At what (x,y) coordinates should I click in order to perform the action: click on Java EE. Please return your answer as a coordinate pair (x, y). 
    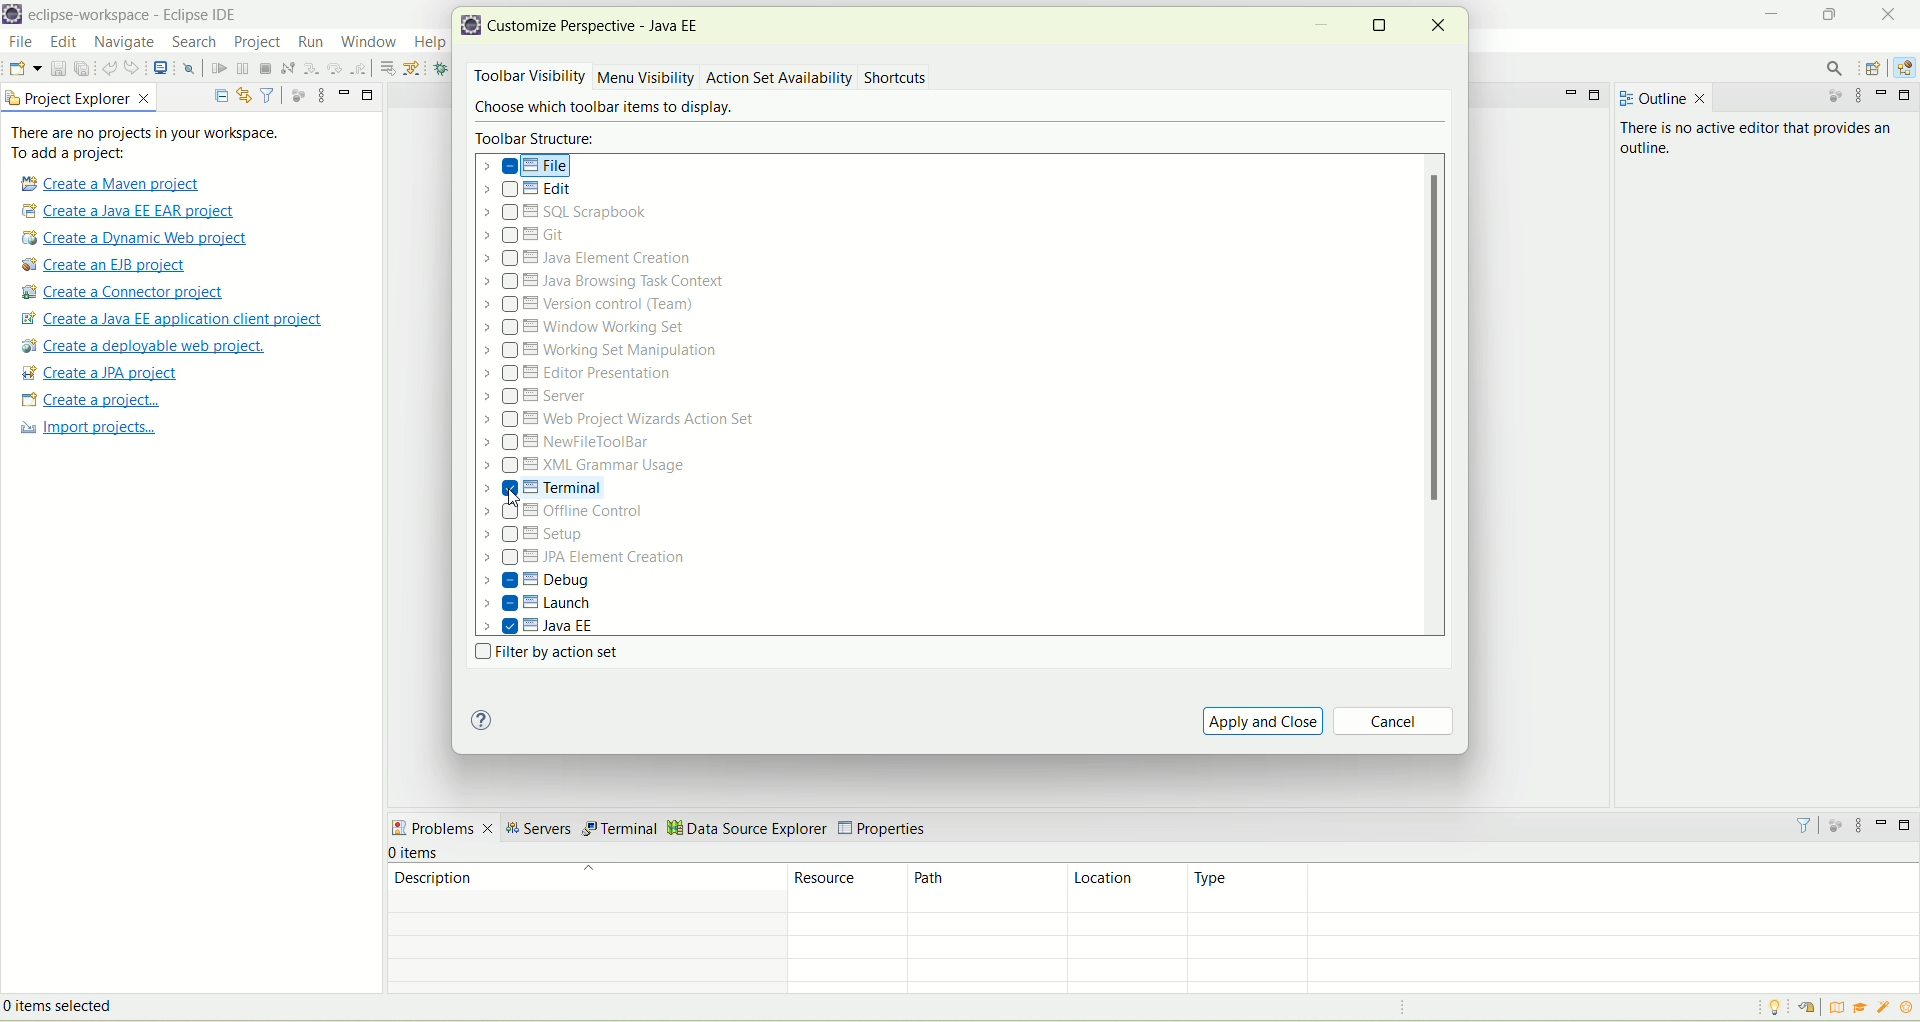
    Looking at the image, I should click on (1904, 68).